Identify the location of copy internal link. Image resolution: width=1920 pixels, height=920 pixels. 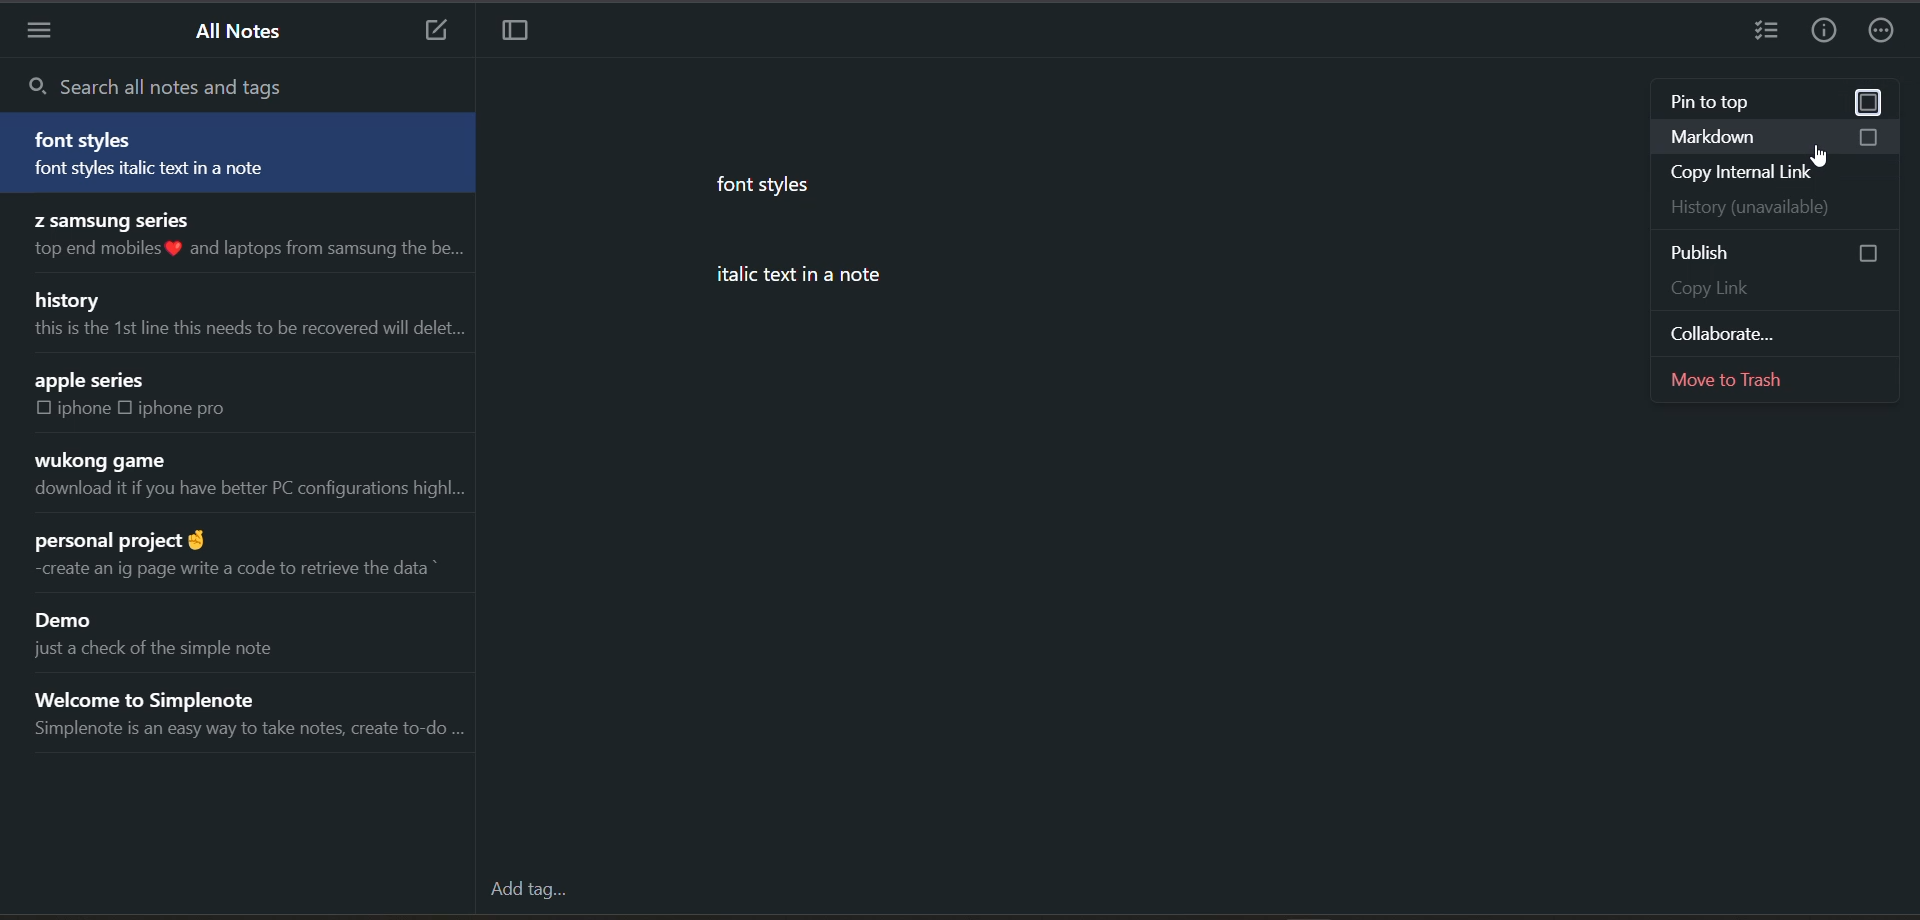
(1771, 172).